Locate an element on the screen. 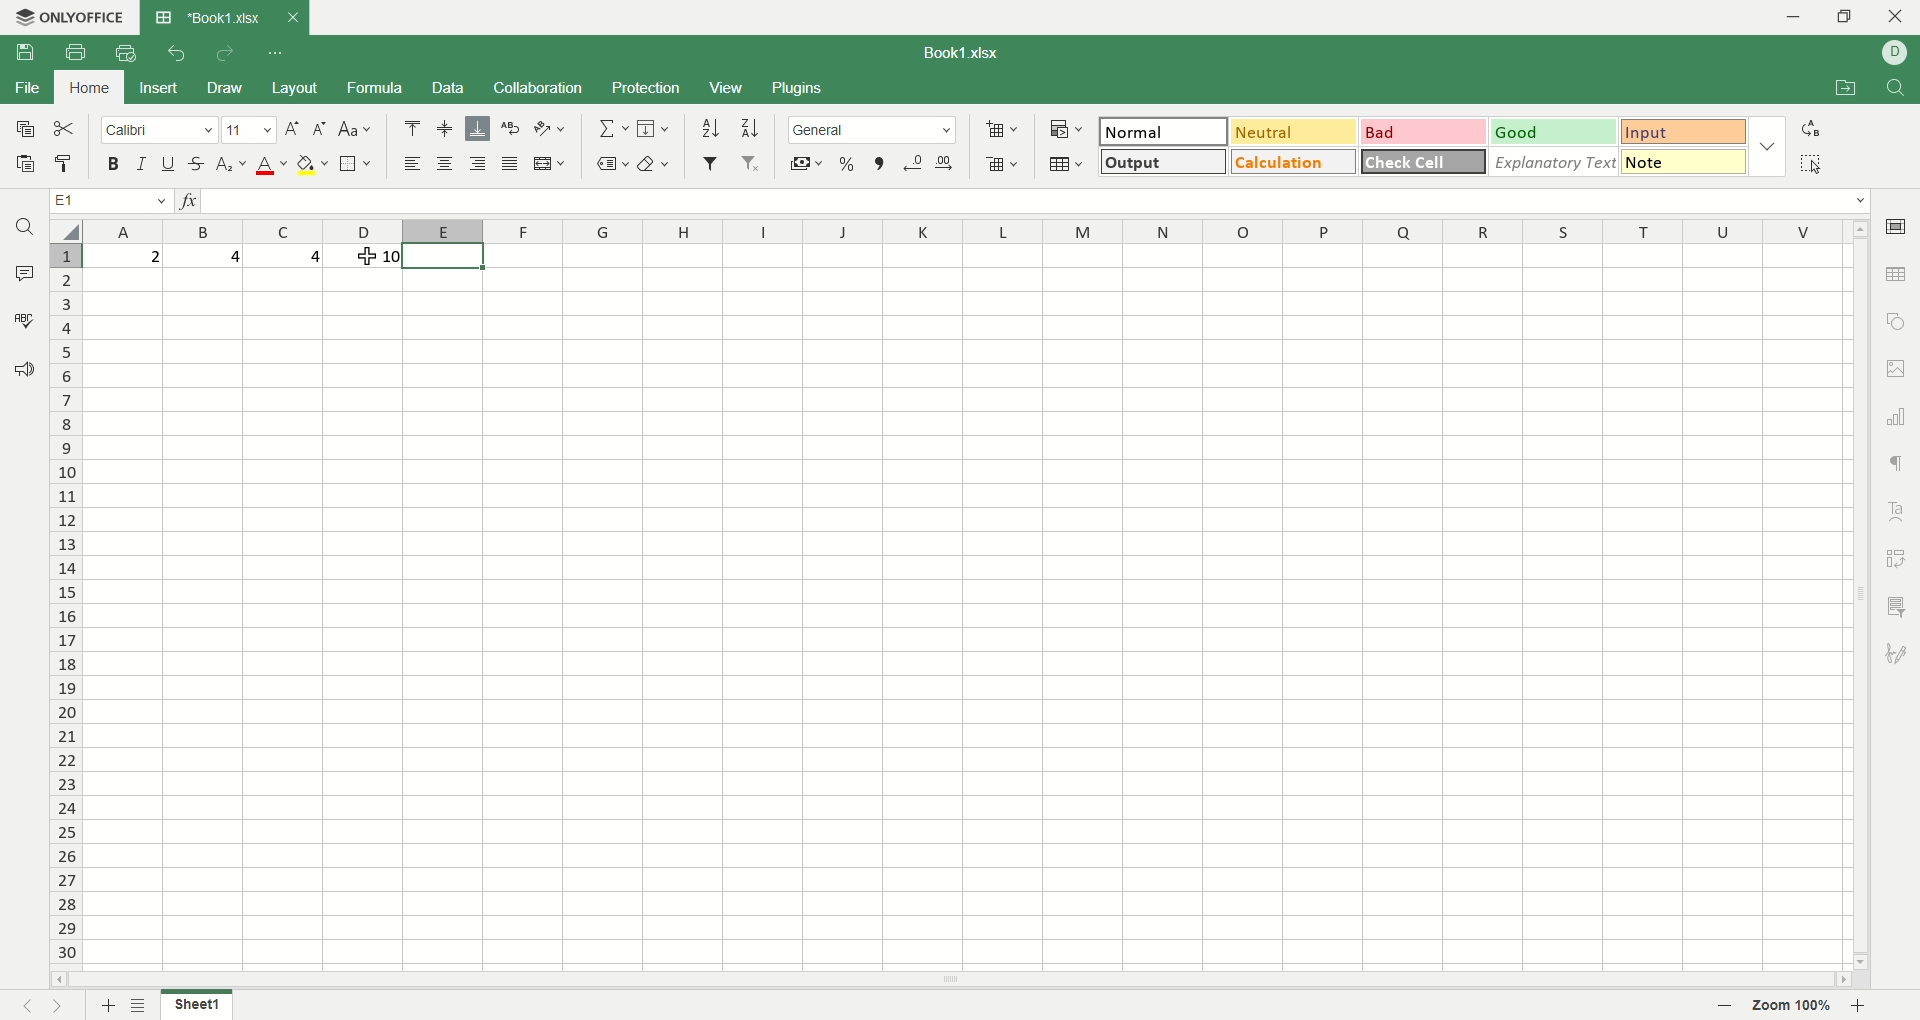 The height and width of the screenshot is (1020, 1920). remove filter is located at coordinates (750, 161).